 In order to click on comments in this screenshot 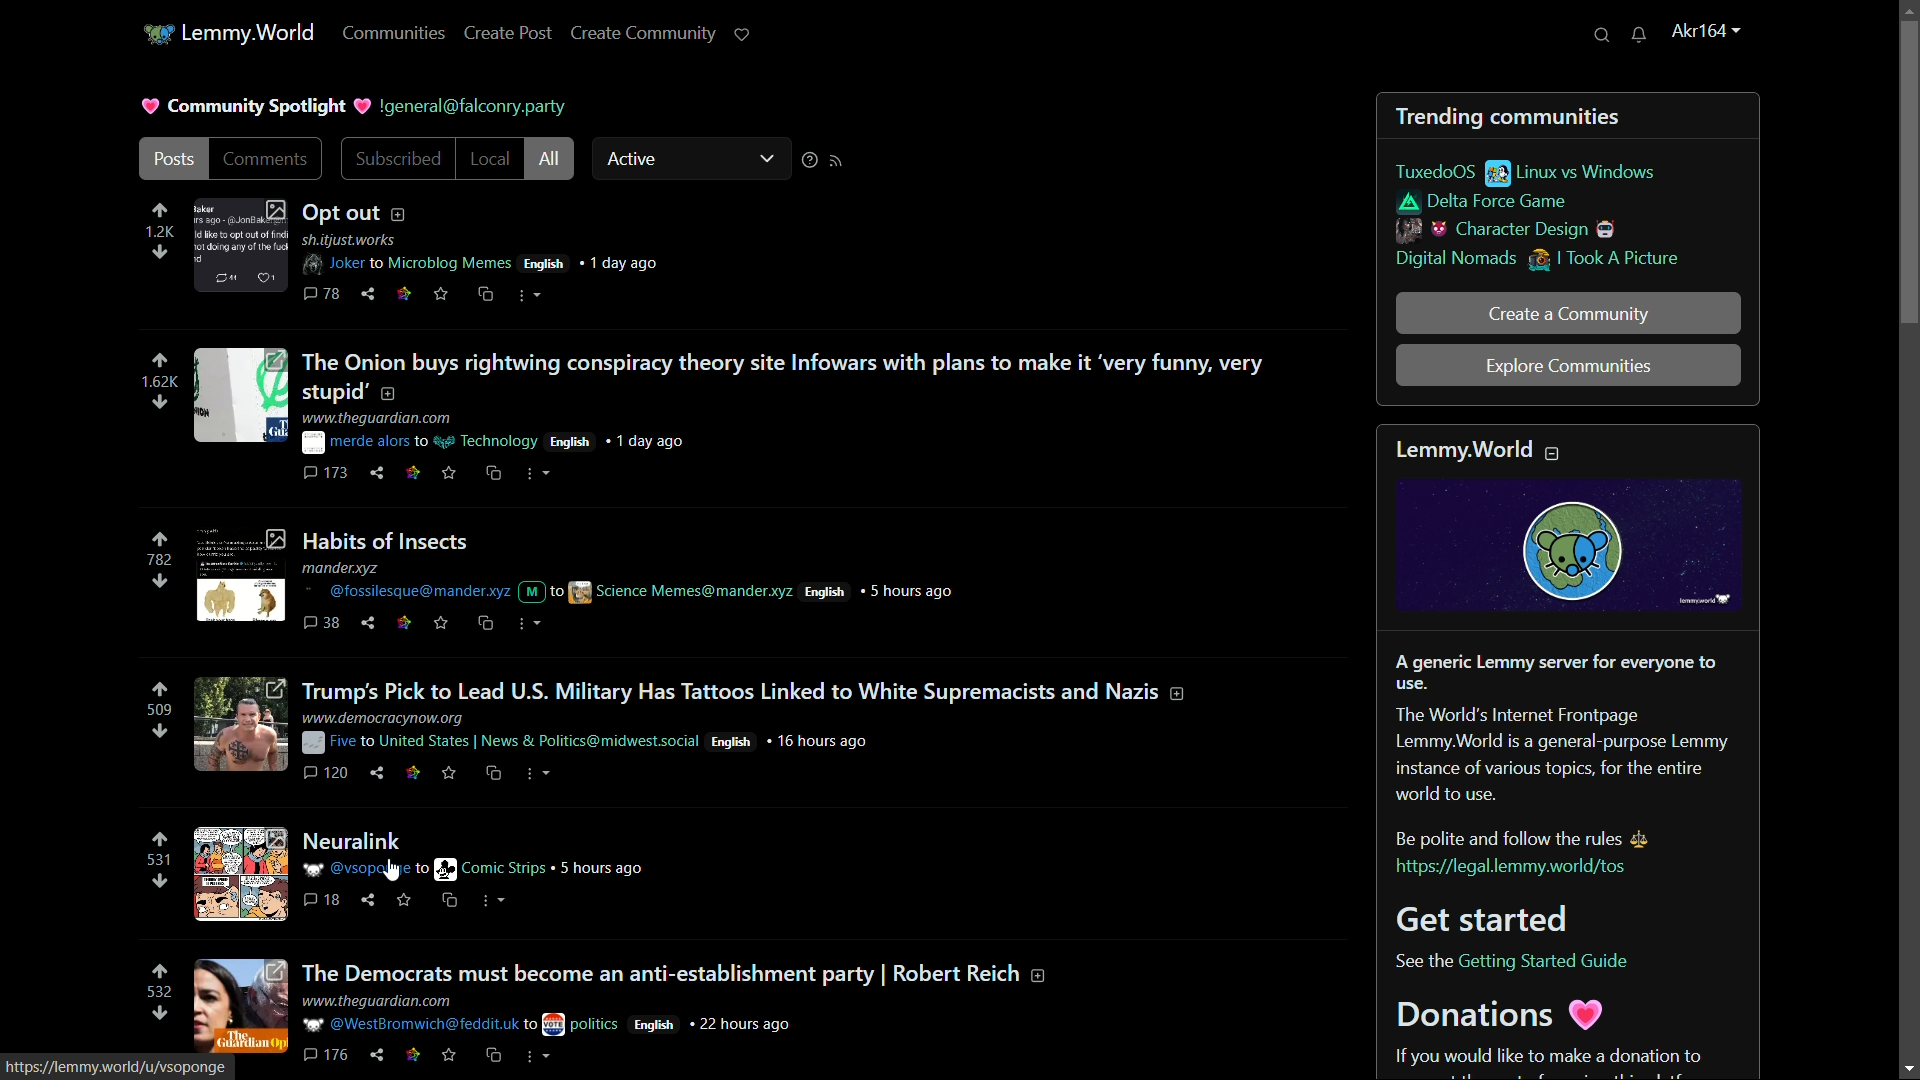, I will do `click(321, 294)`.